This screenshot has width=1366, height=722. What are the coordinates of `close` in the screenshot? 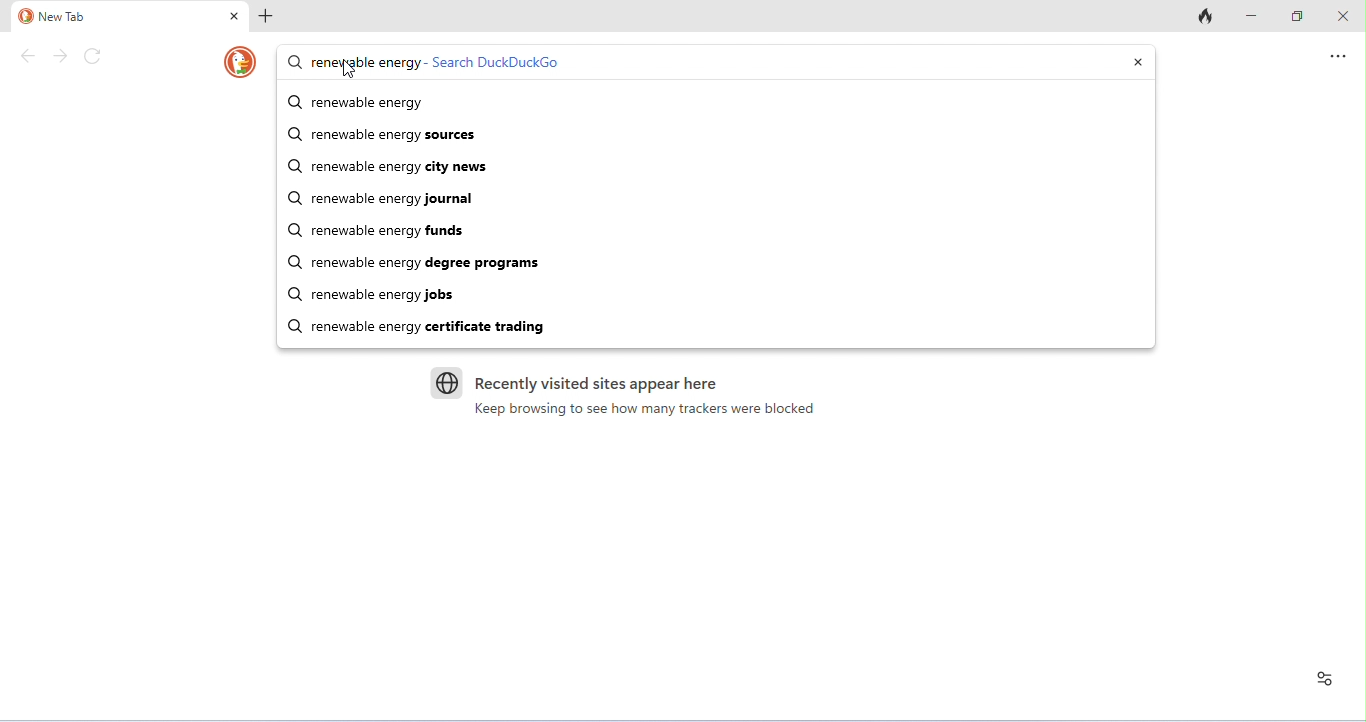 It's located at (235, 16).